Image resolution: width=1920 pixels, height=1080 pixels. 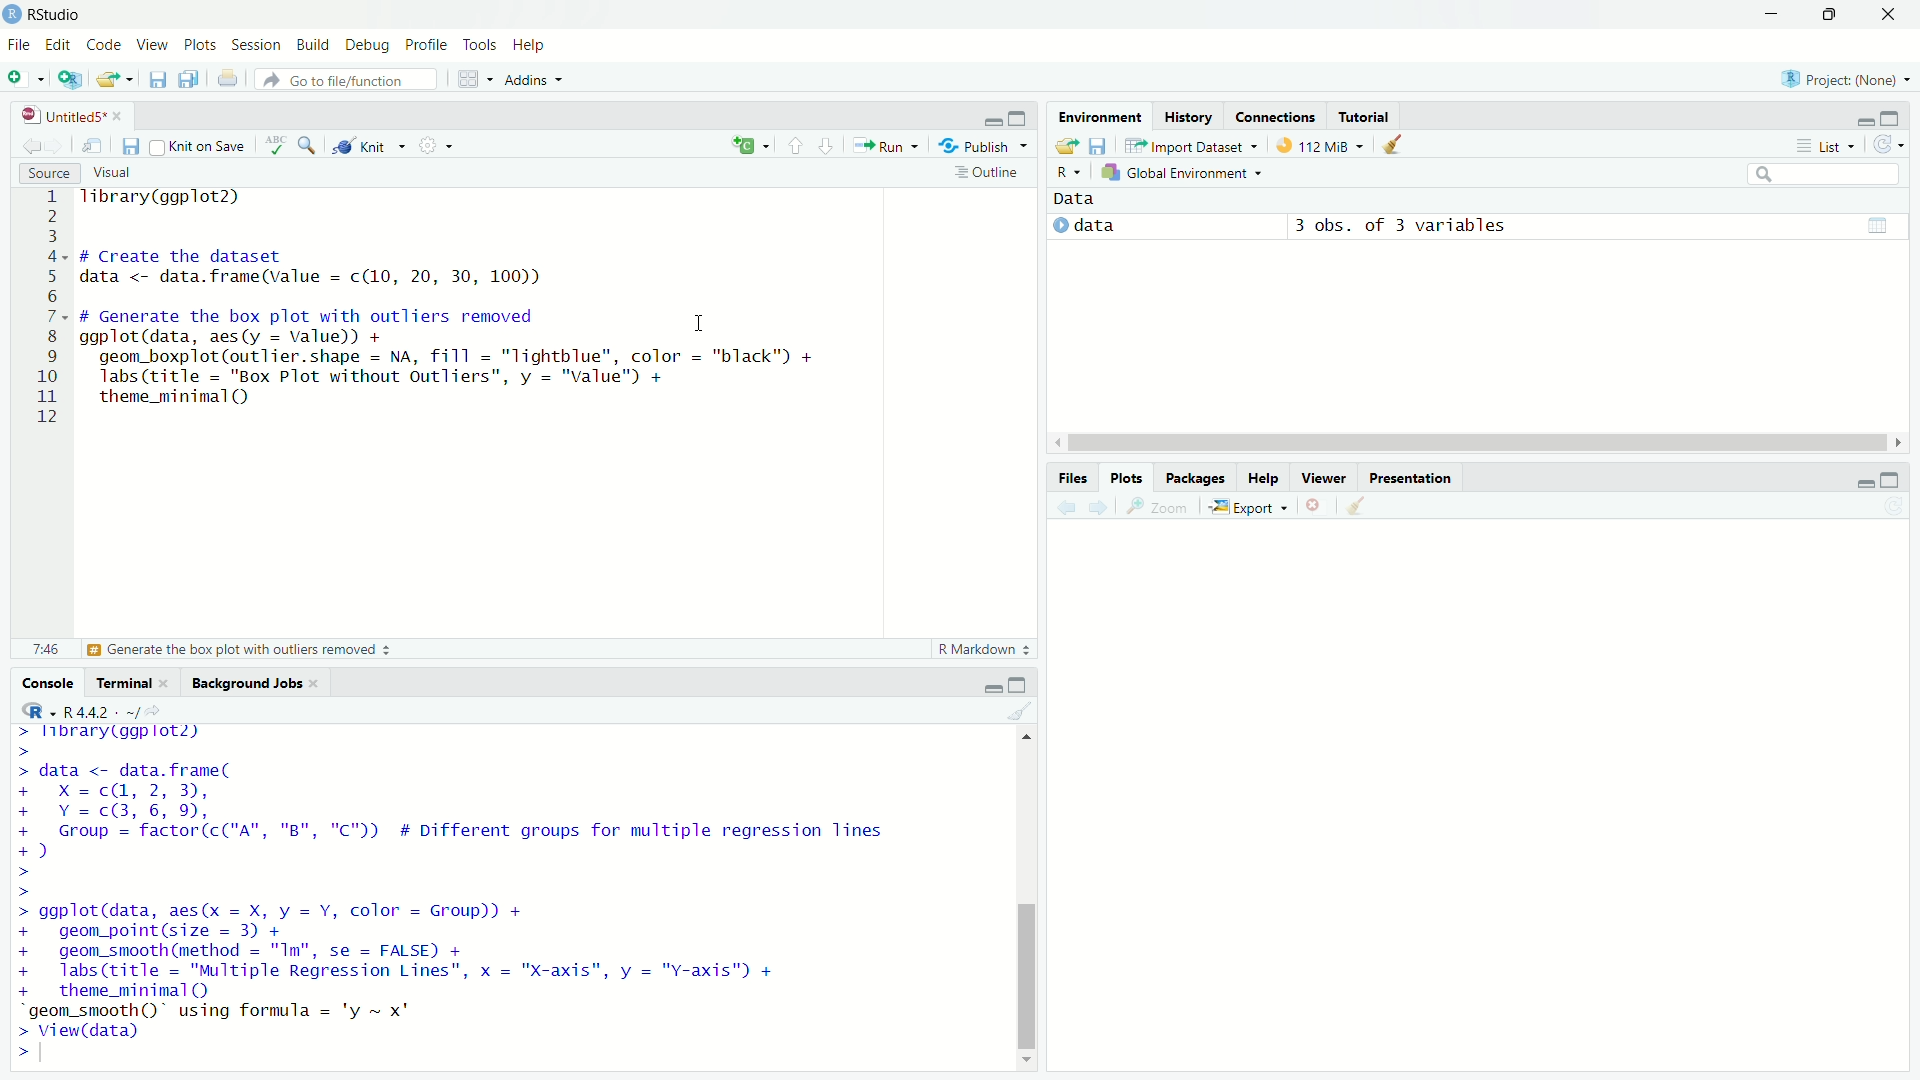 What do you see at coordinates (884, 149) in the screenshot?
I see `** Run` at bounding box center [884, 149].